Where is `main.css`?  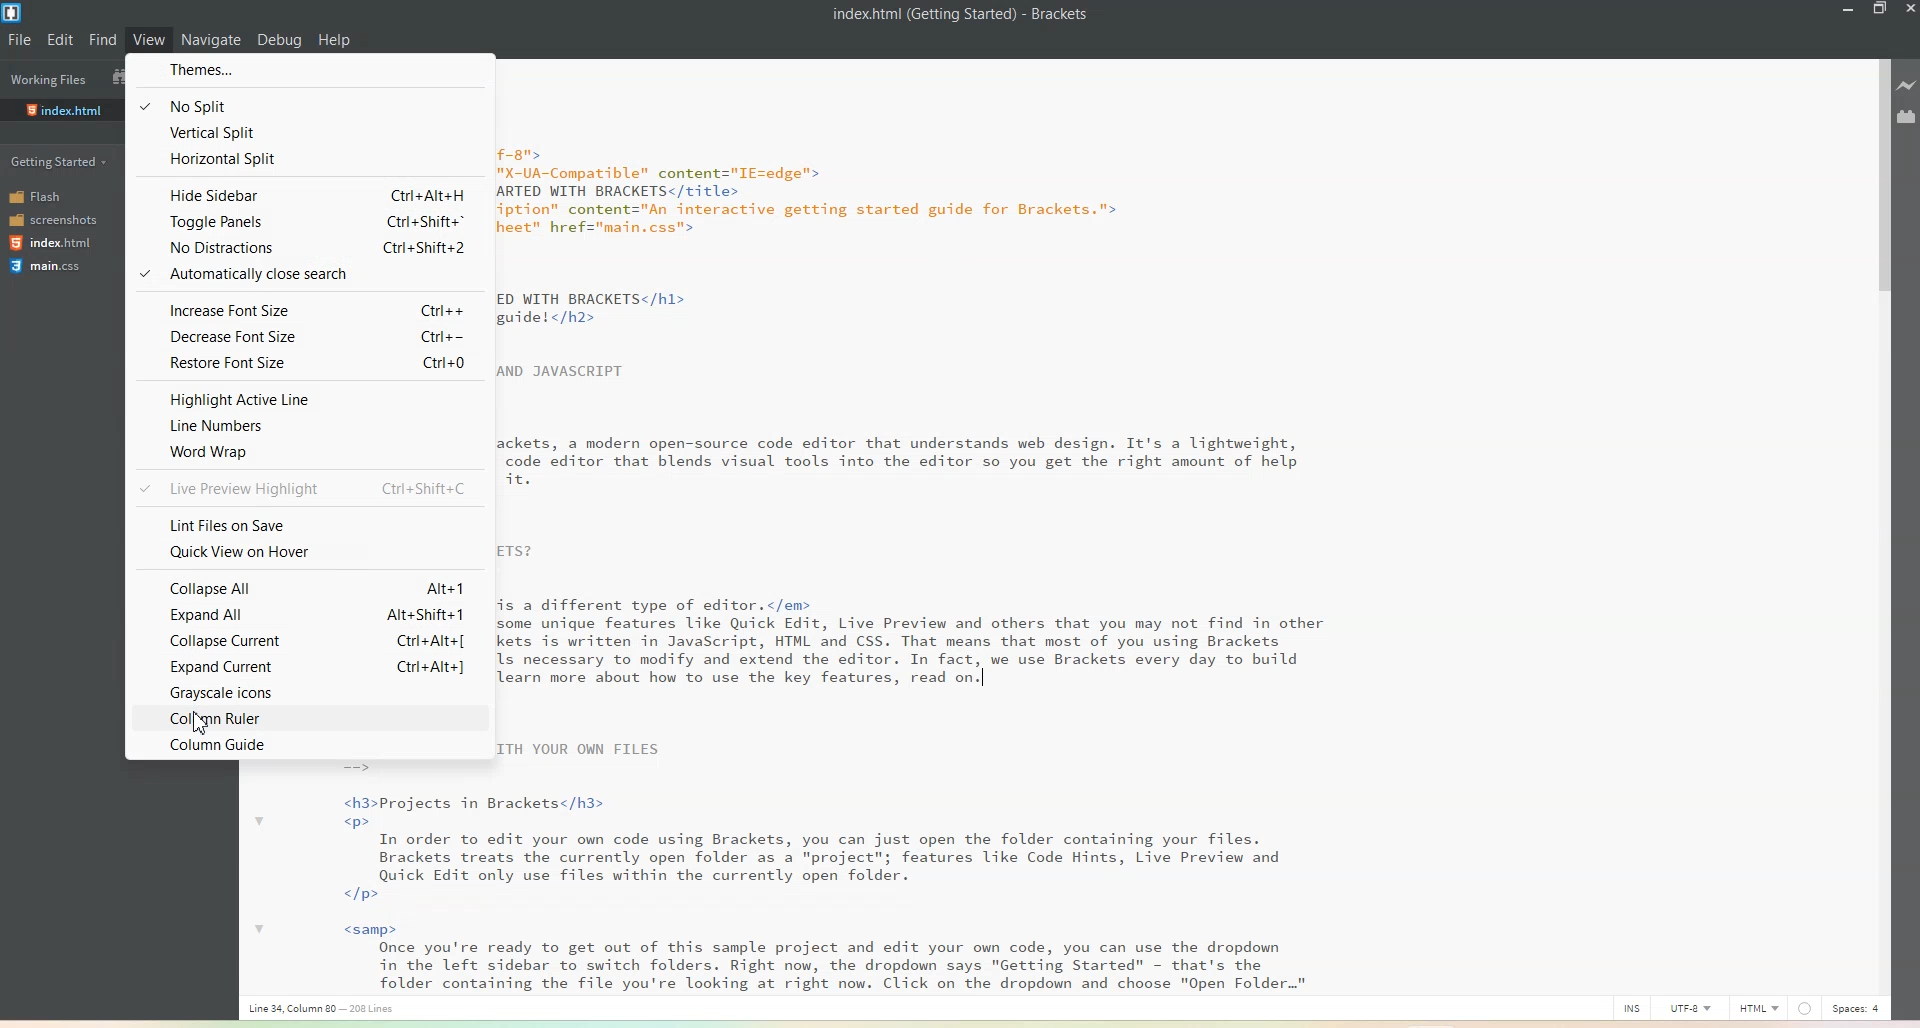
main.css is located at coordinates (46, 267).